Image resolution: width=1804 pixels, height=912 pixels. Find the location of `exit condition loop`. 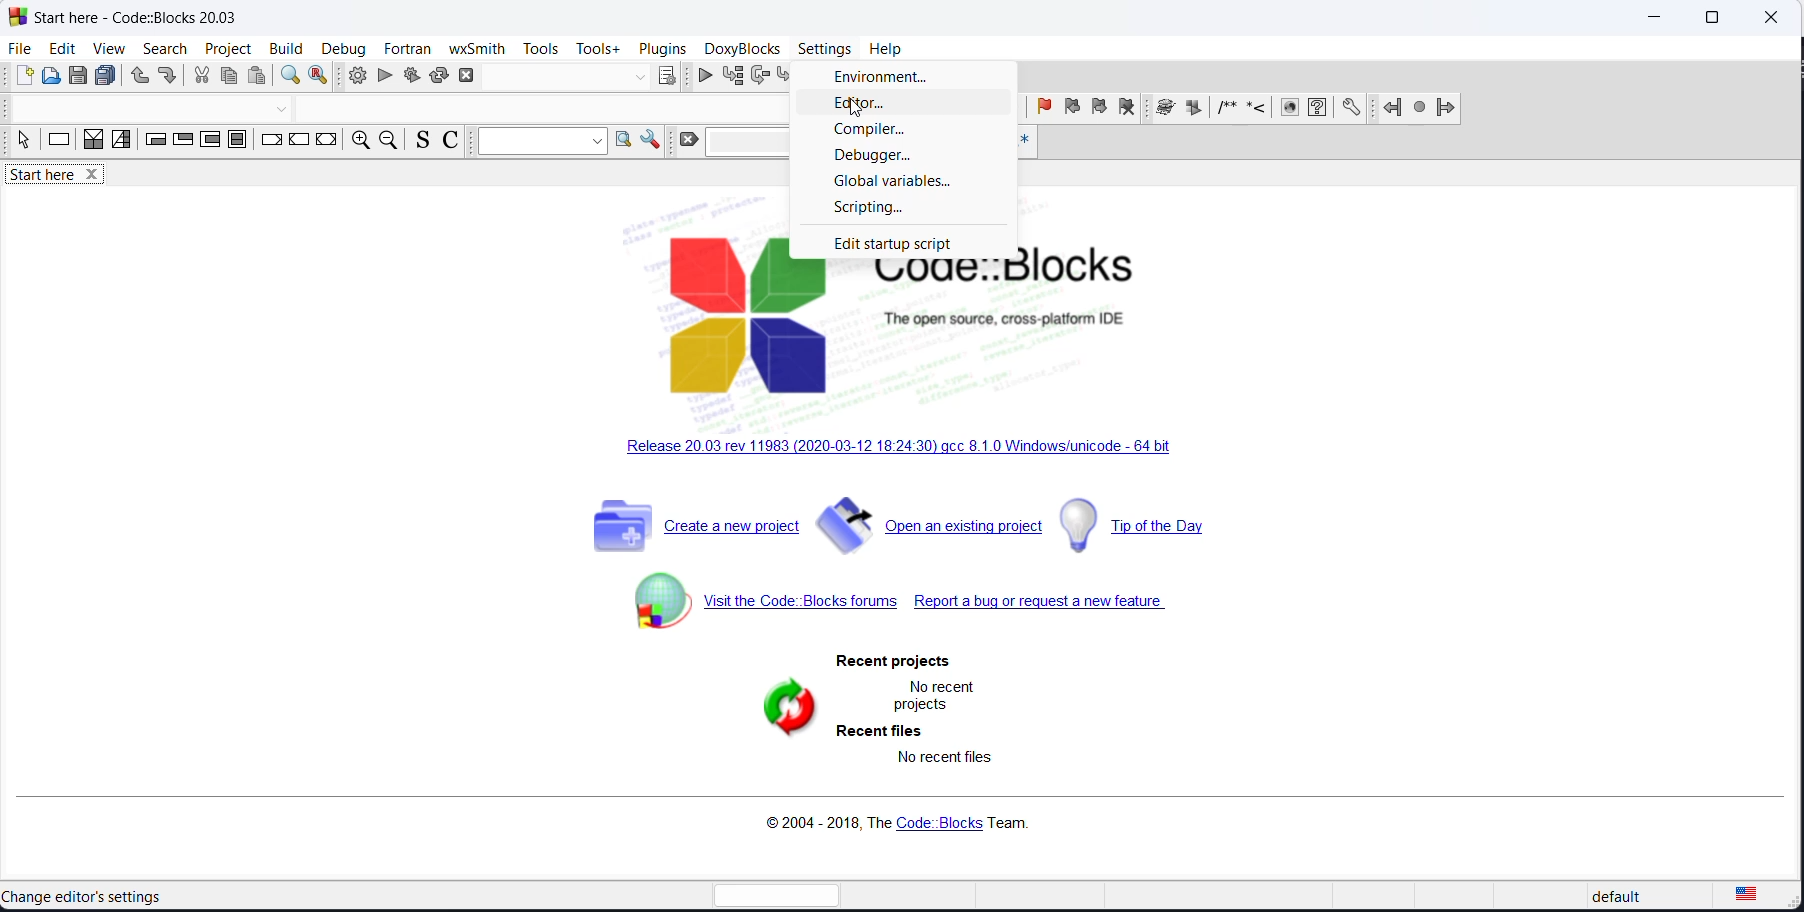

exit condition loop is located at coordinates (181, 143).